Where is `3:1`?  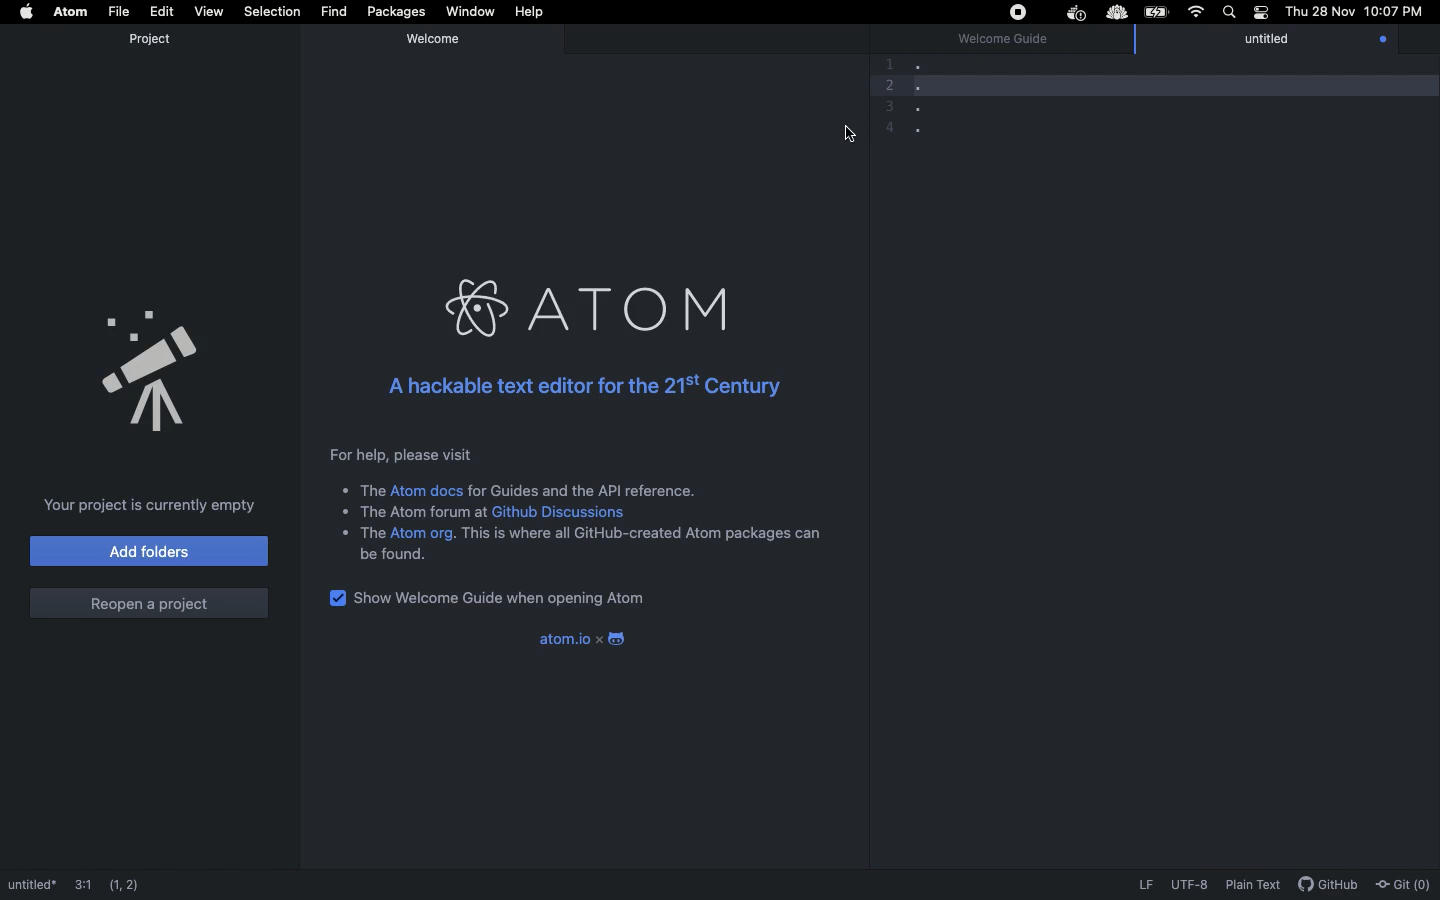
3:1 is located at coordinates (82, 878).